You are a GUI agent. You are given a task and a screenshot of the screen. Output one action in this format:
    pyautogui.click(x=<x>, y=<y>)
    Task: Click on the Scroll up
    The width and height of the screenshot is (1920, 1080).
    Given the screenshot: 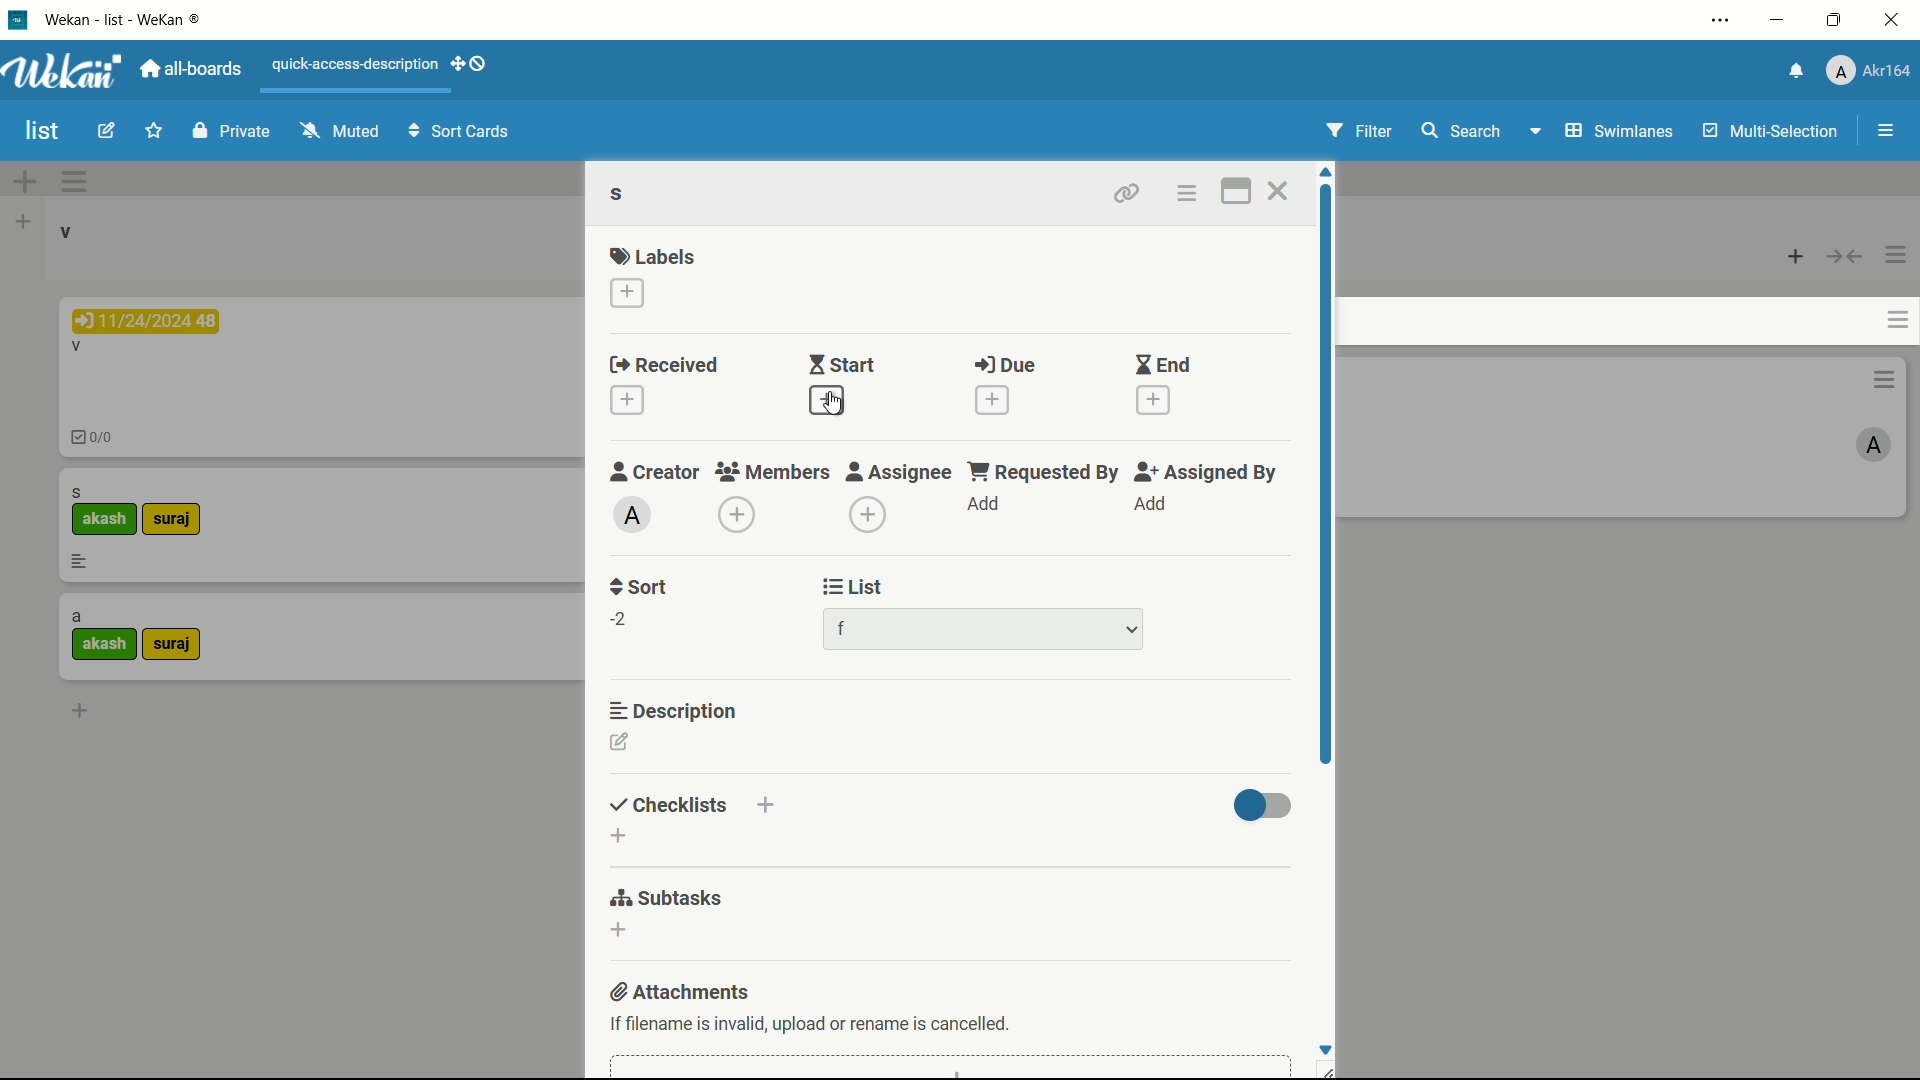 What is the action you would take?
    pyautogui.click(x=1324, y=170)
    